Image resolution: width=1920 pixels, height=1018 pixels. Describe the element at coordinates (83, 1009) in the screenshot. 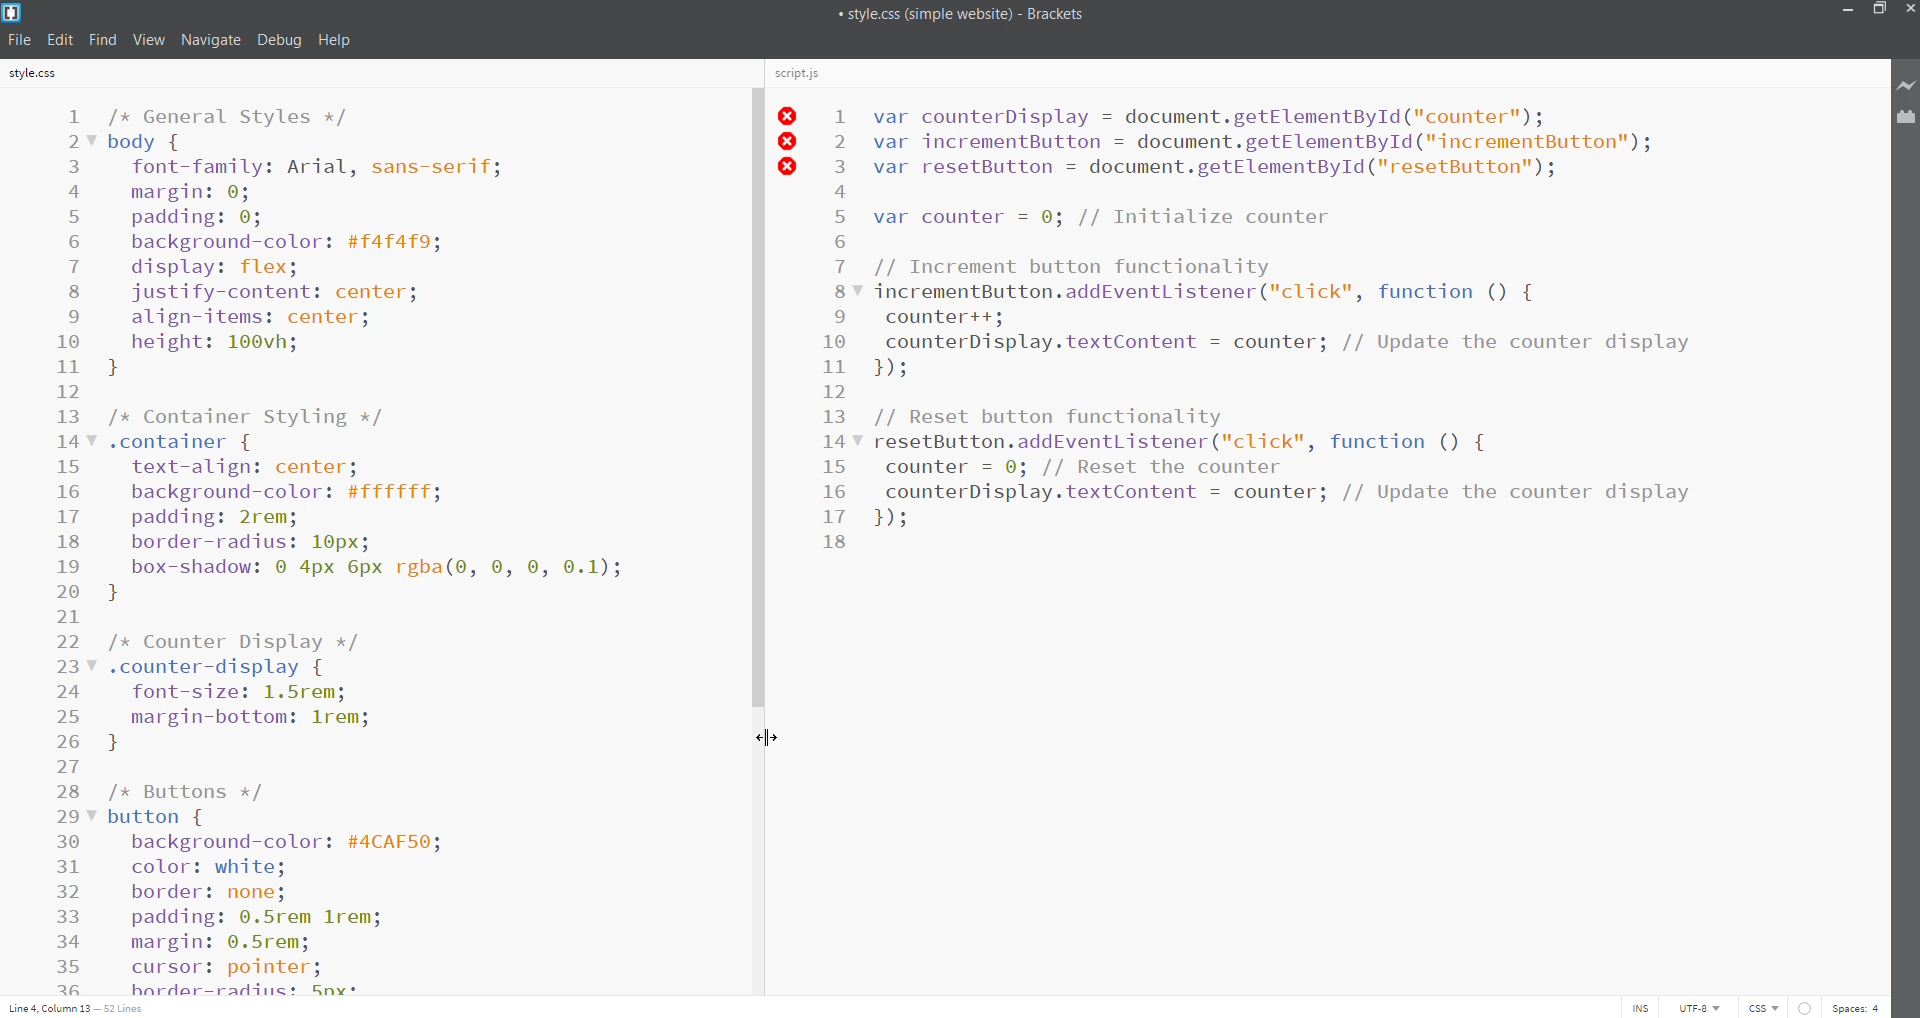

I see `cursor position` at that location.